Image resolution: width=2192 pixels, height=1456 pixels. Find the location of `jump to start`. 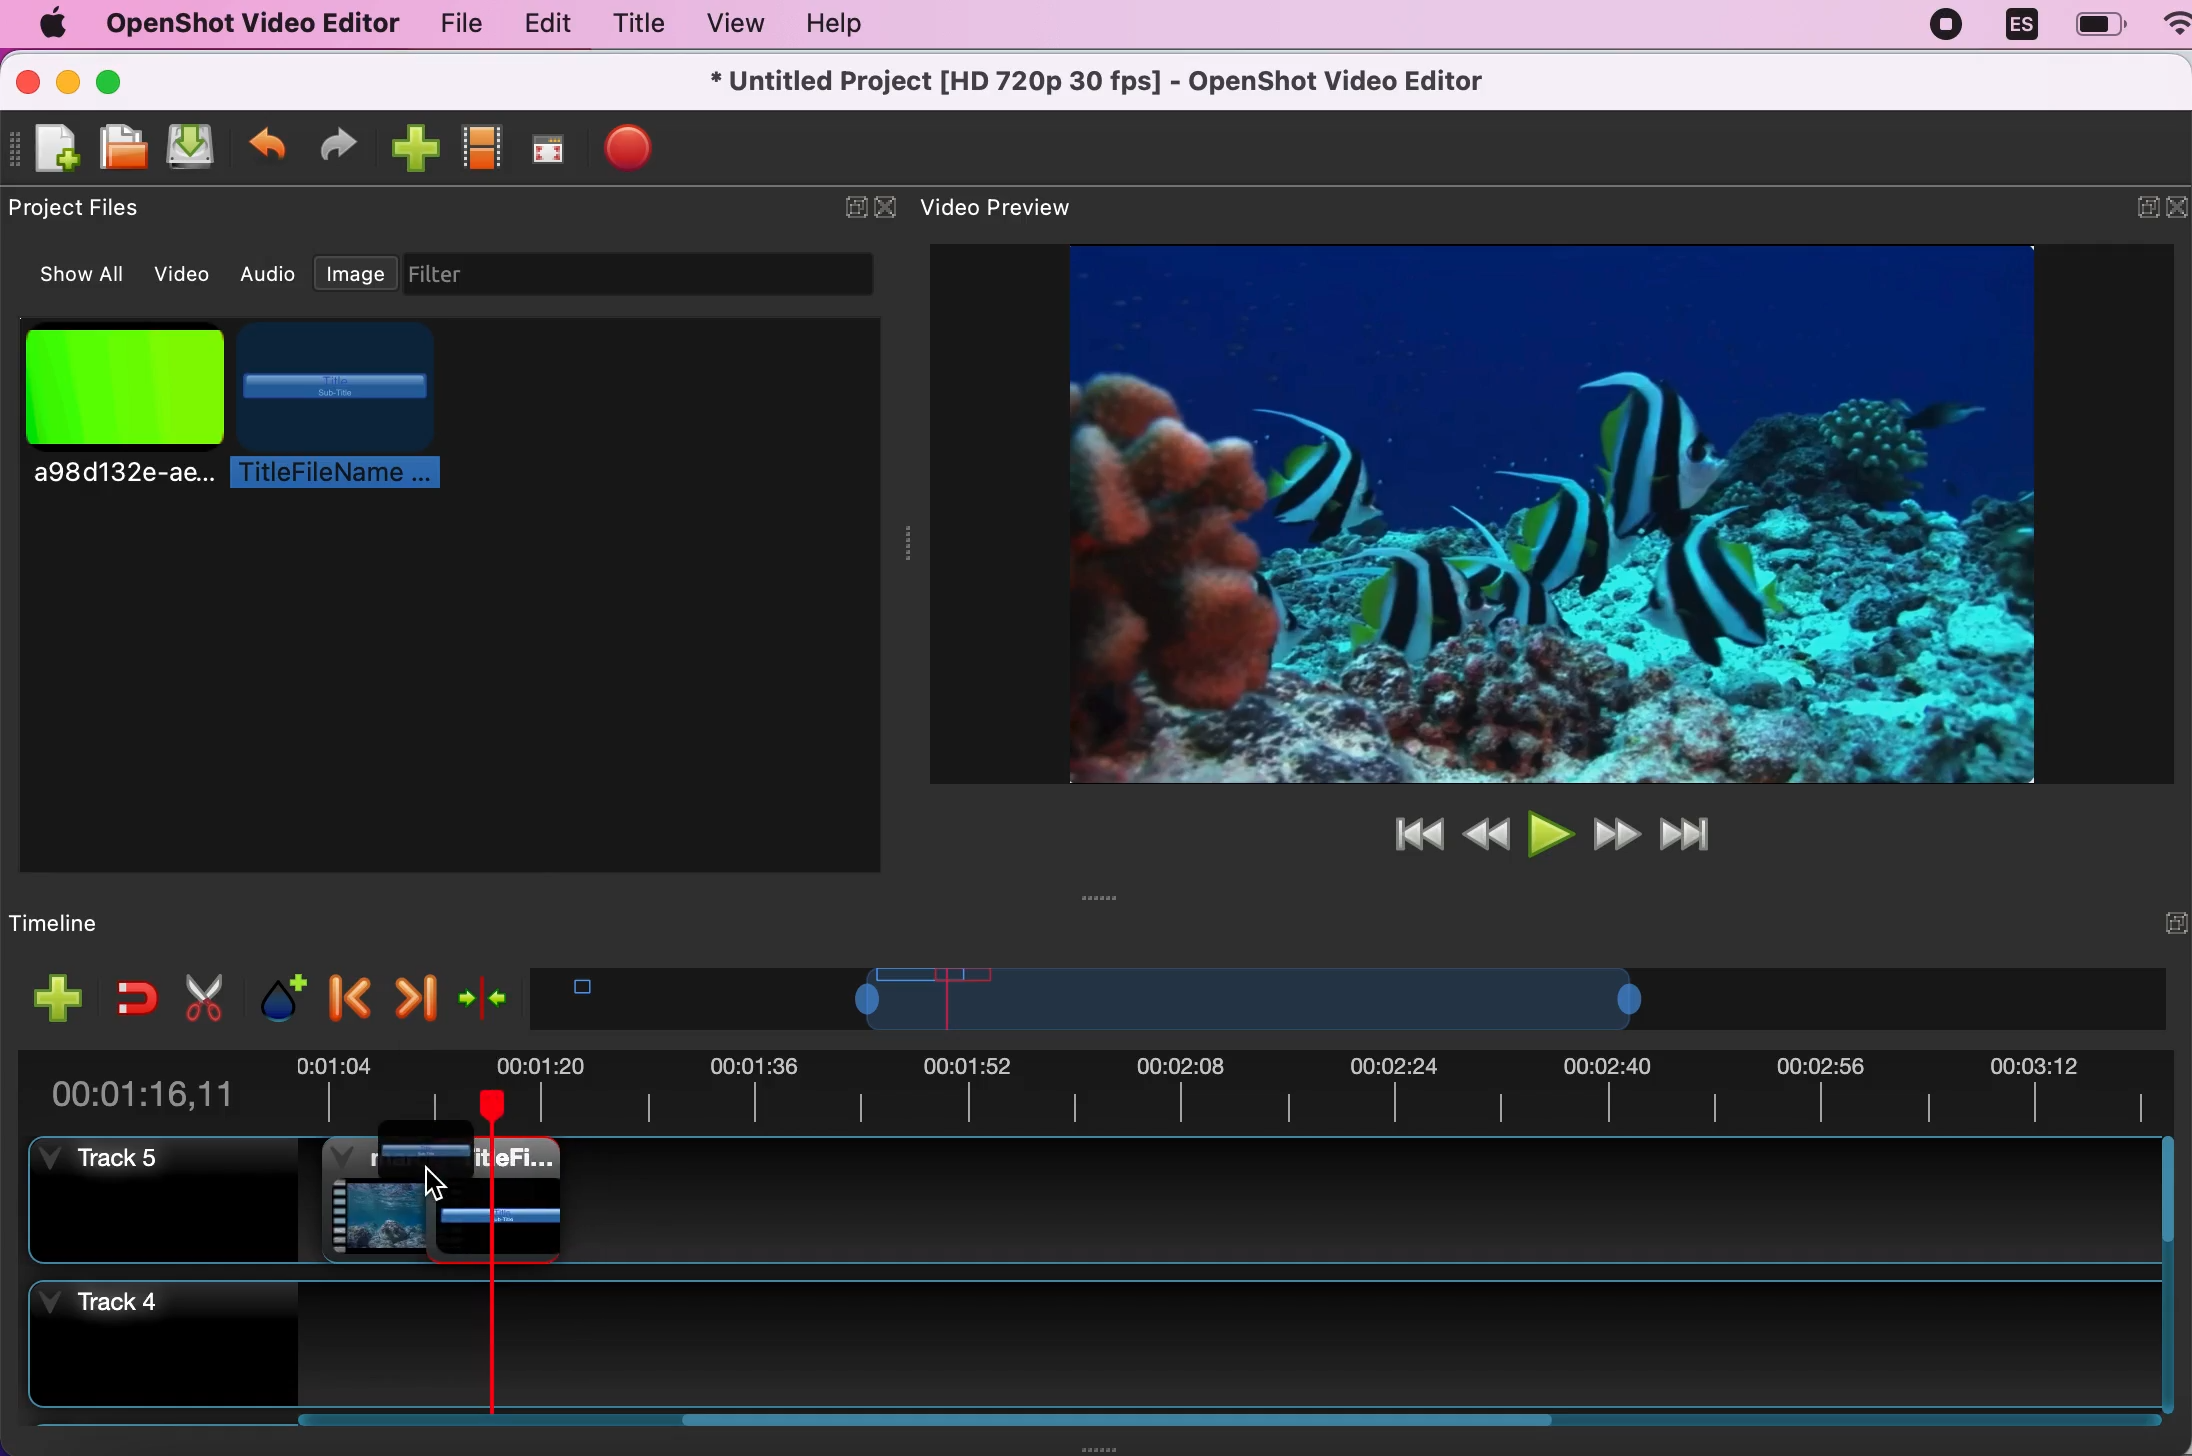

jump to start is located at coordinates (1412, 834).